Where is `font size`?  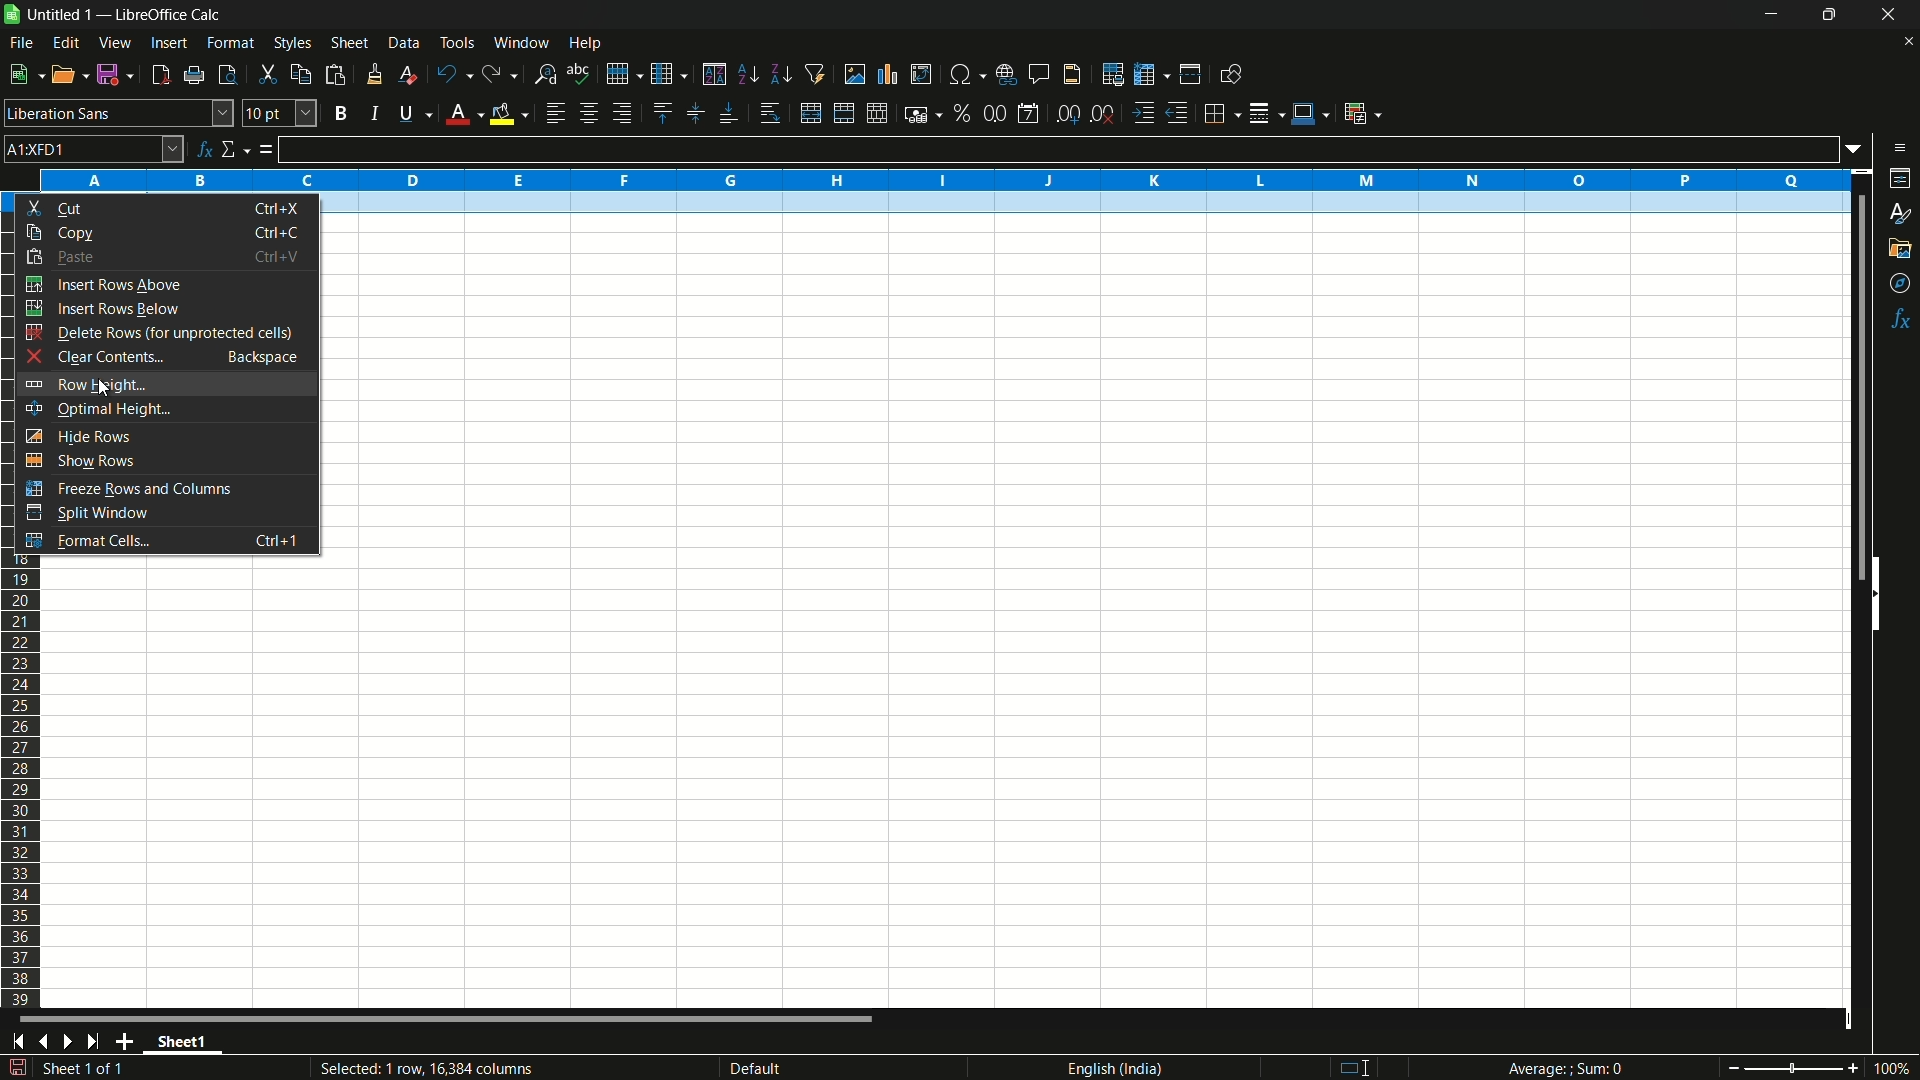 font size is located at coordinates (280, 113).